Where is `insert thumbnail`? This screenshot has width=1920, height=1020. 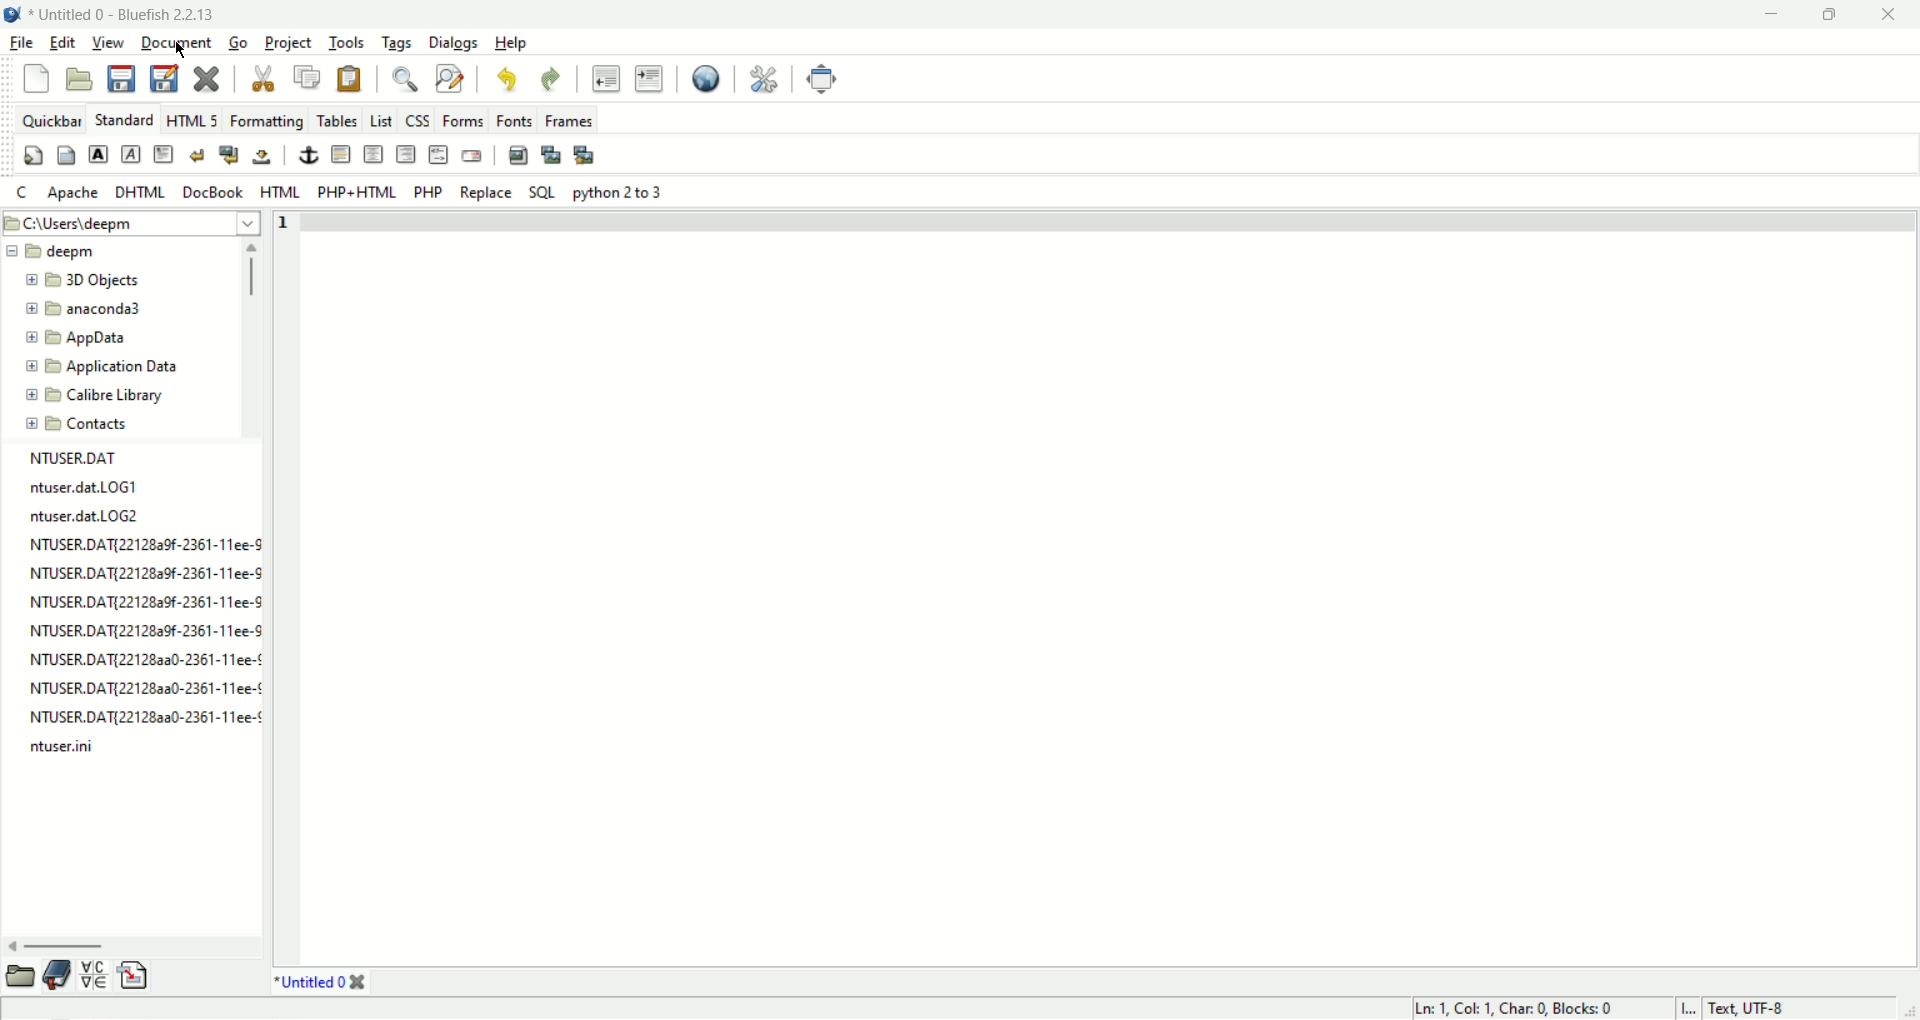 insert thumbnail is located at coordinates (549, 154).